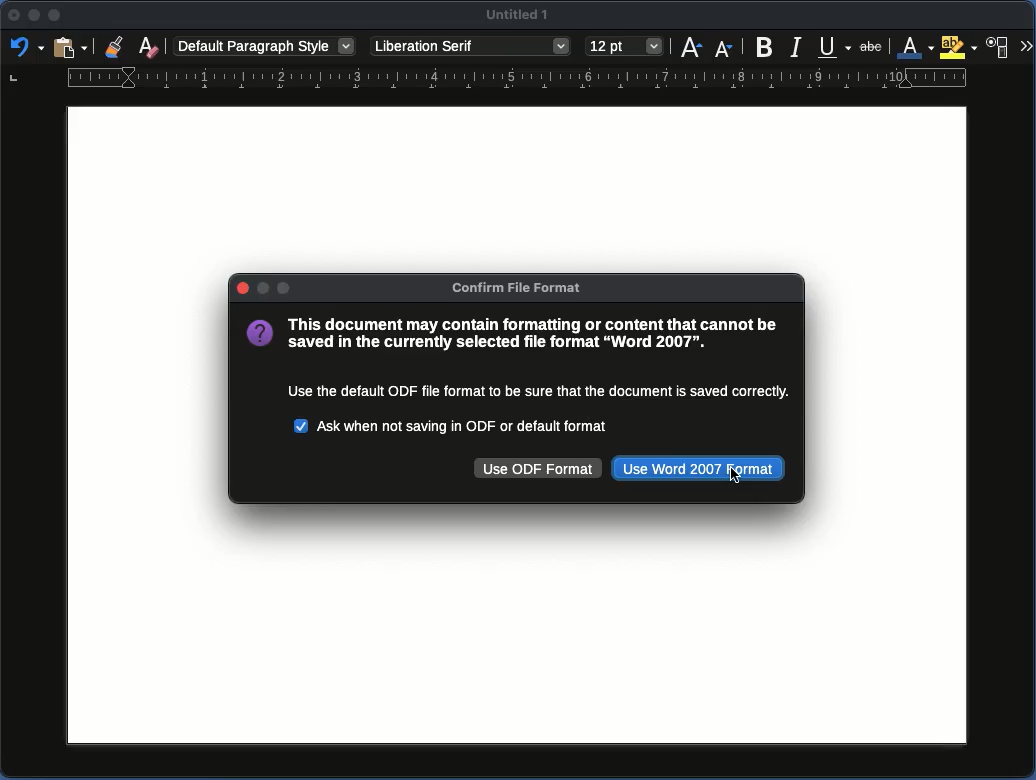 Image resolution: width=1036 pixels, height=780 pixels. Describe the element at coordinates (454, 424) in the screenshot. I see `Ask when not saving in ODF or default format` at that location.